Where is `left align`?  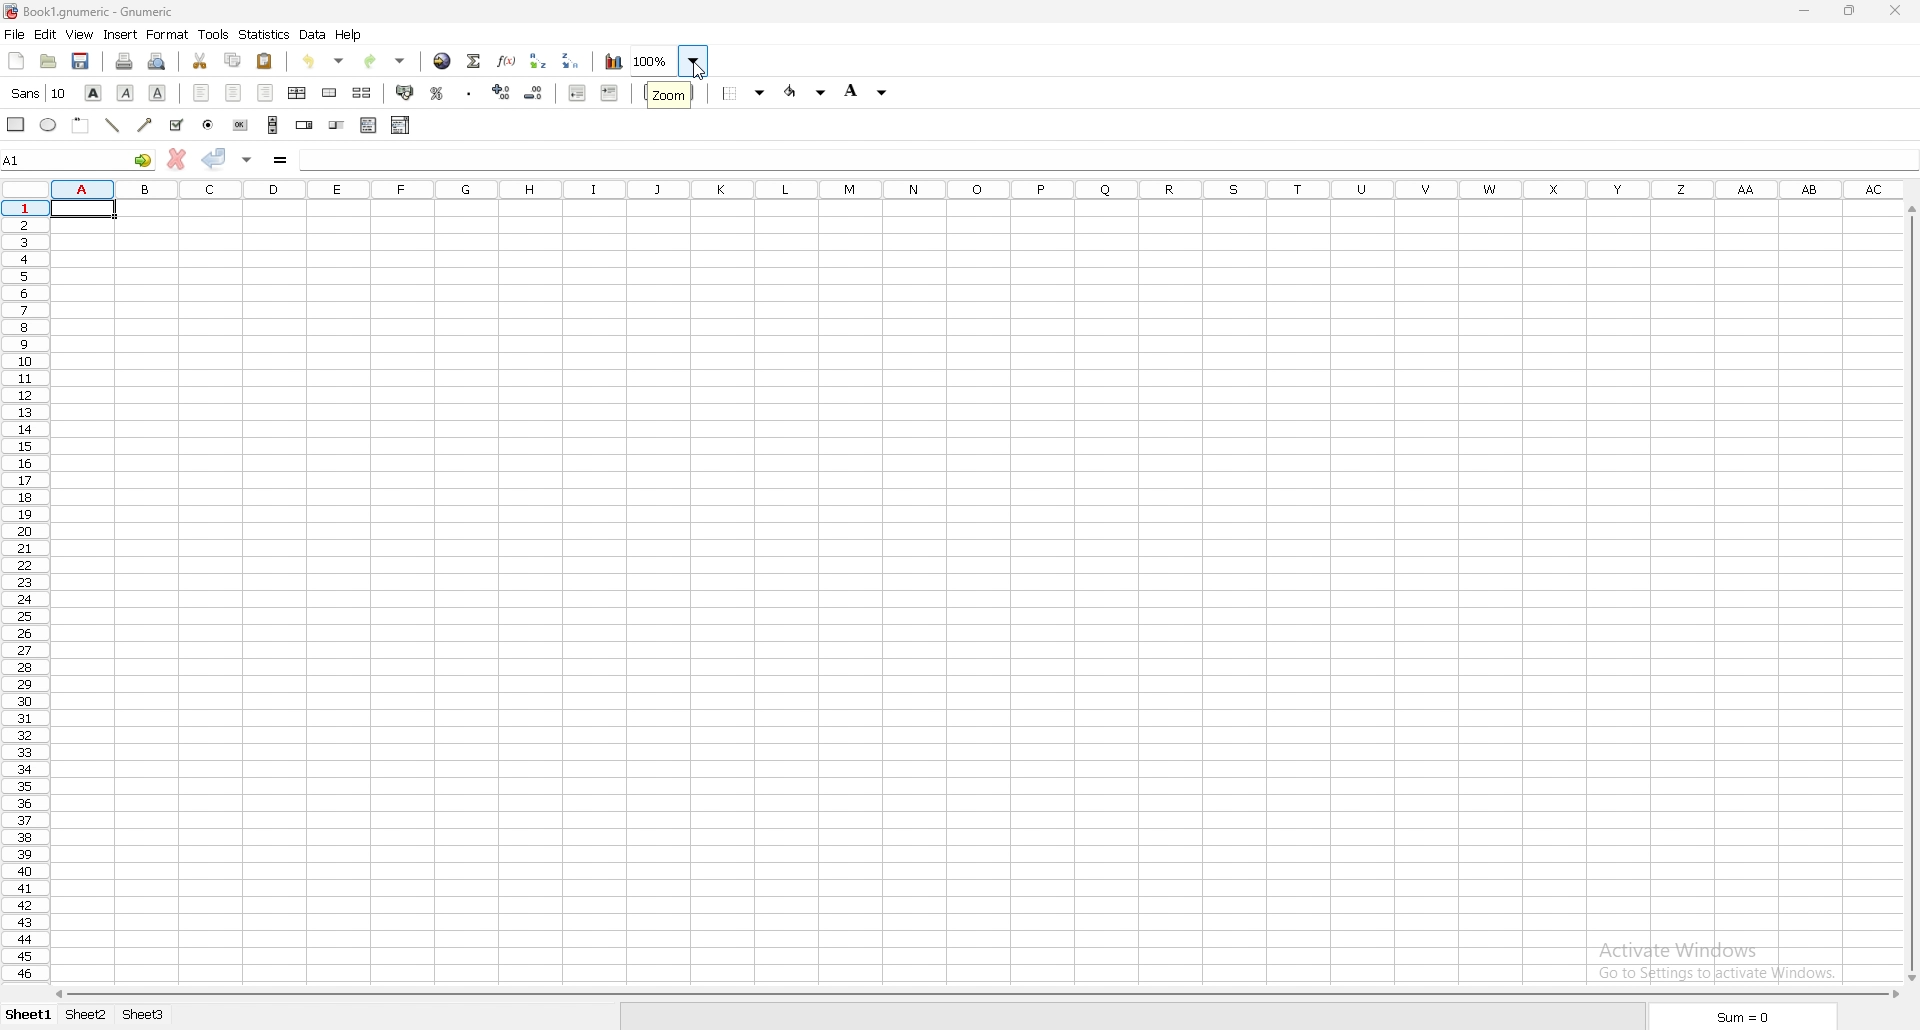 left align is located at coordinates (201, 93).